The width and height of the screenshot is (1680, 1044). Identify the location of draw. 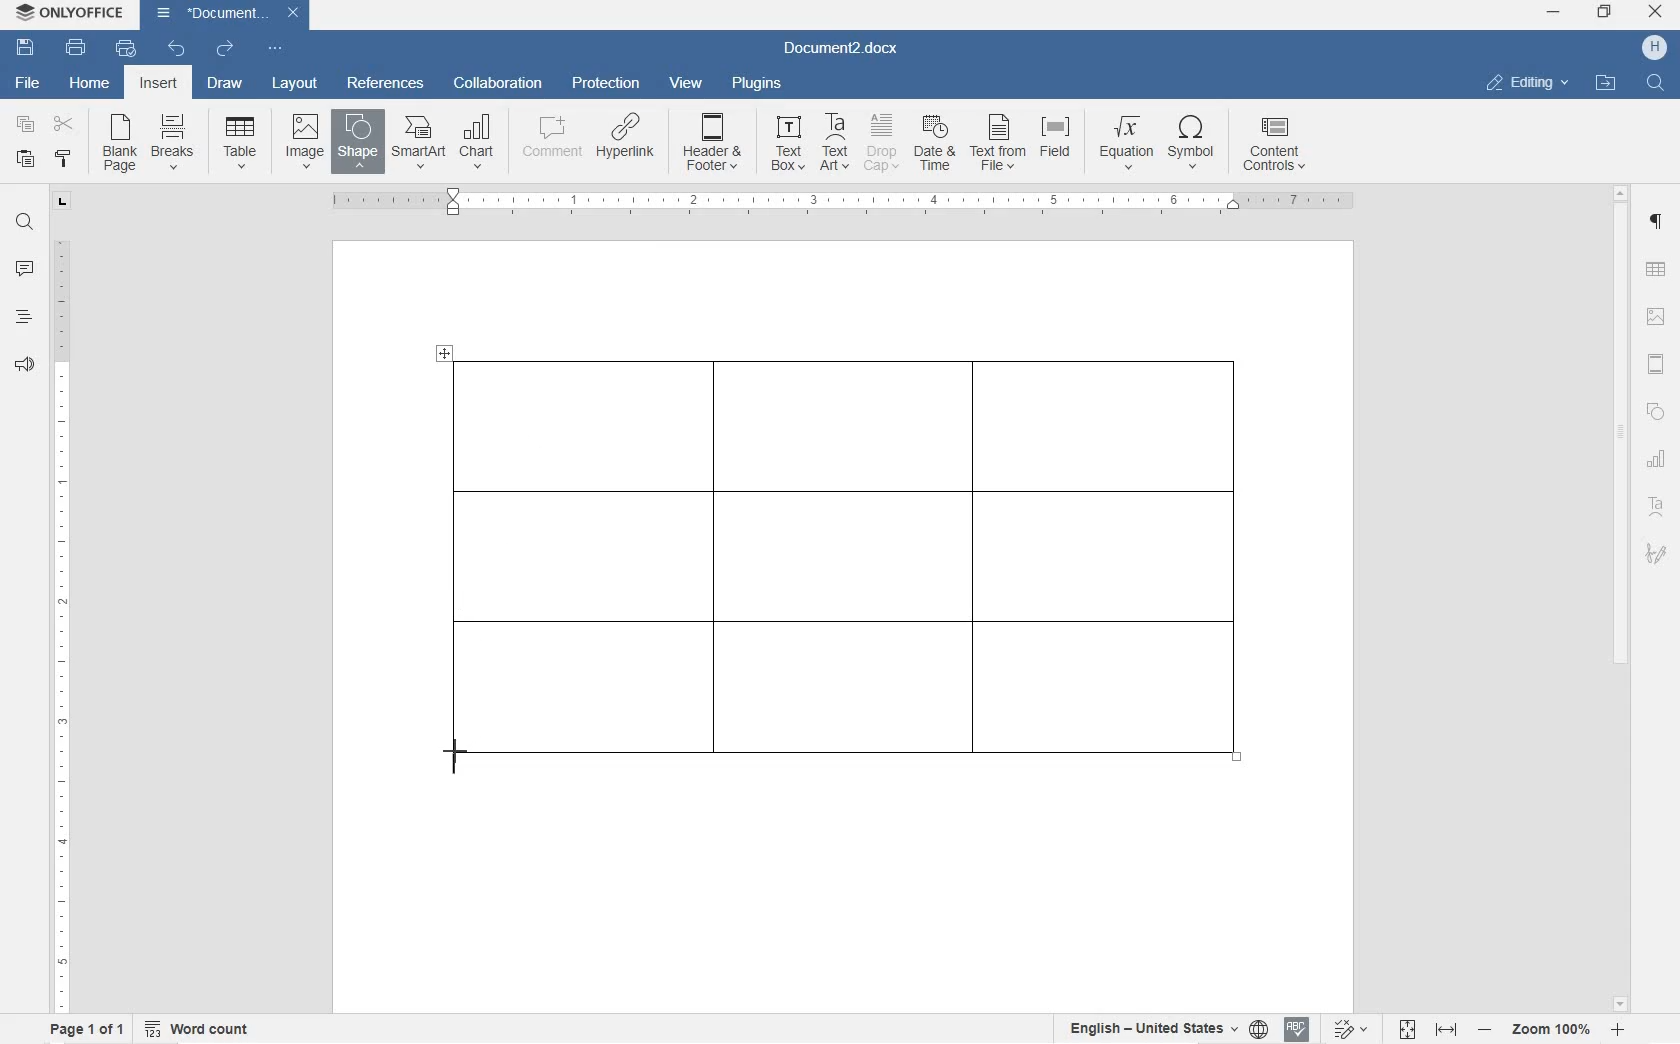
(225, 83).